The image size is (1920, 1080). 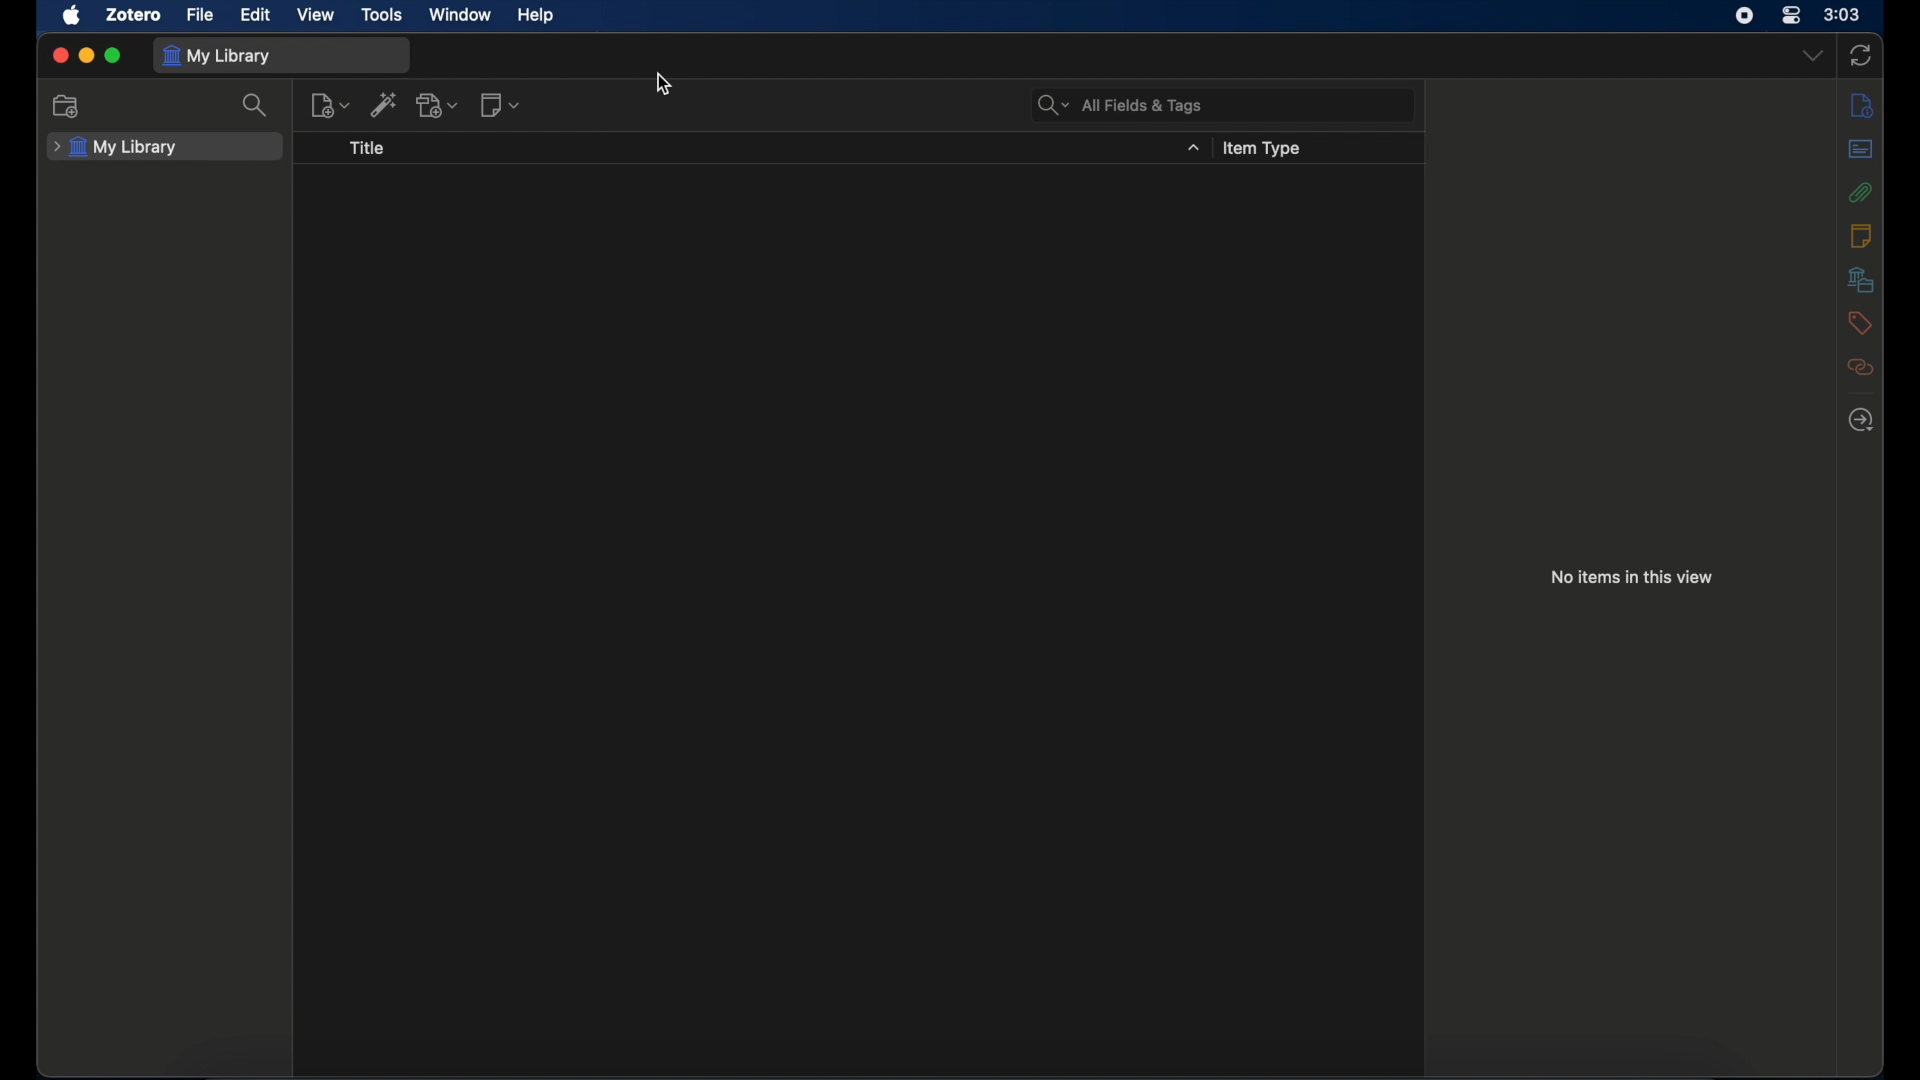 What do you see at coordinates (1864, 279) in the screenshot?
I see `libraries` at bounding box center [1864, 279].